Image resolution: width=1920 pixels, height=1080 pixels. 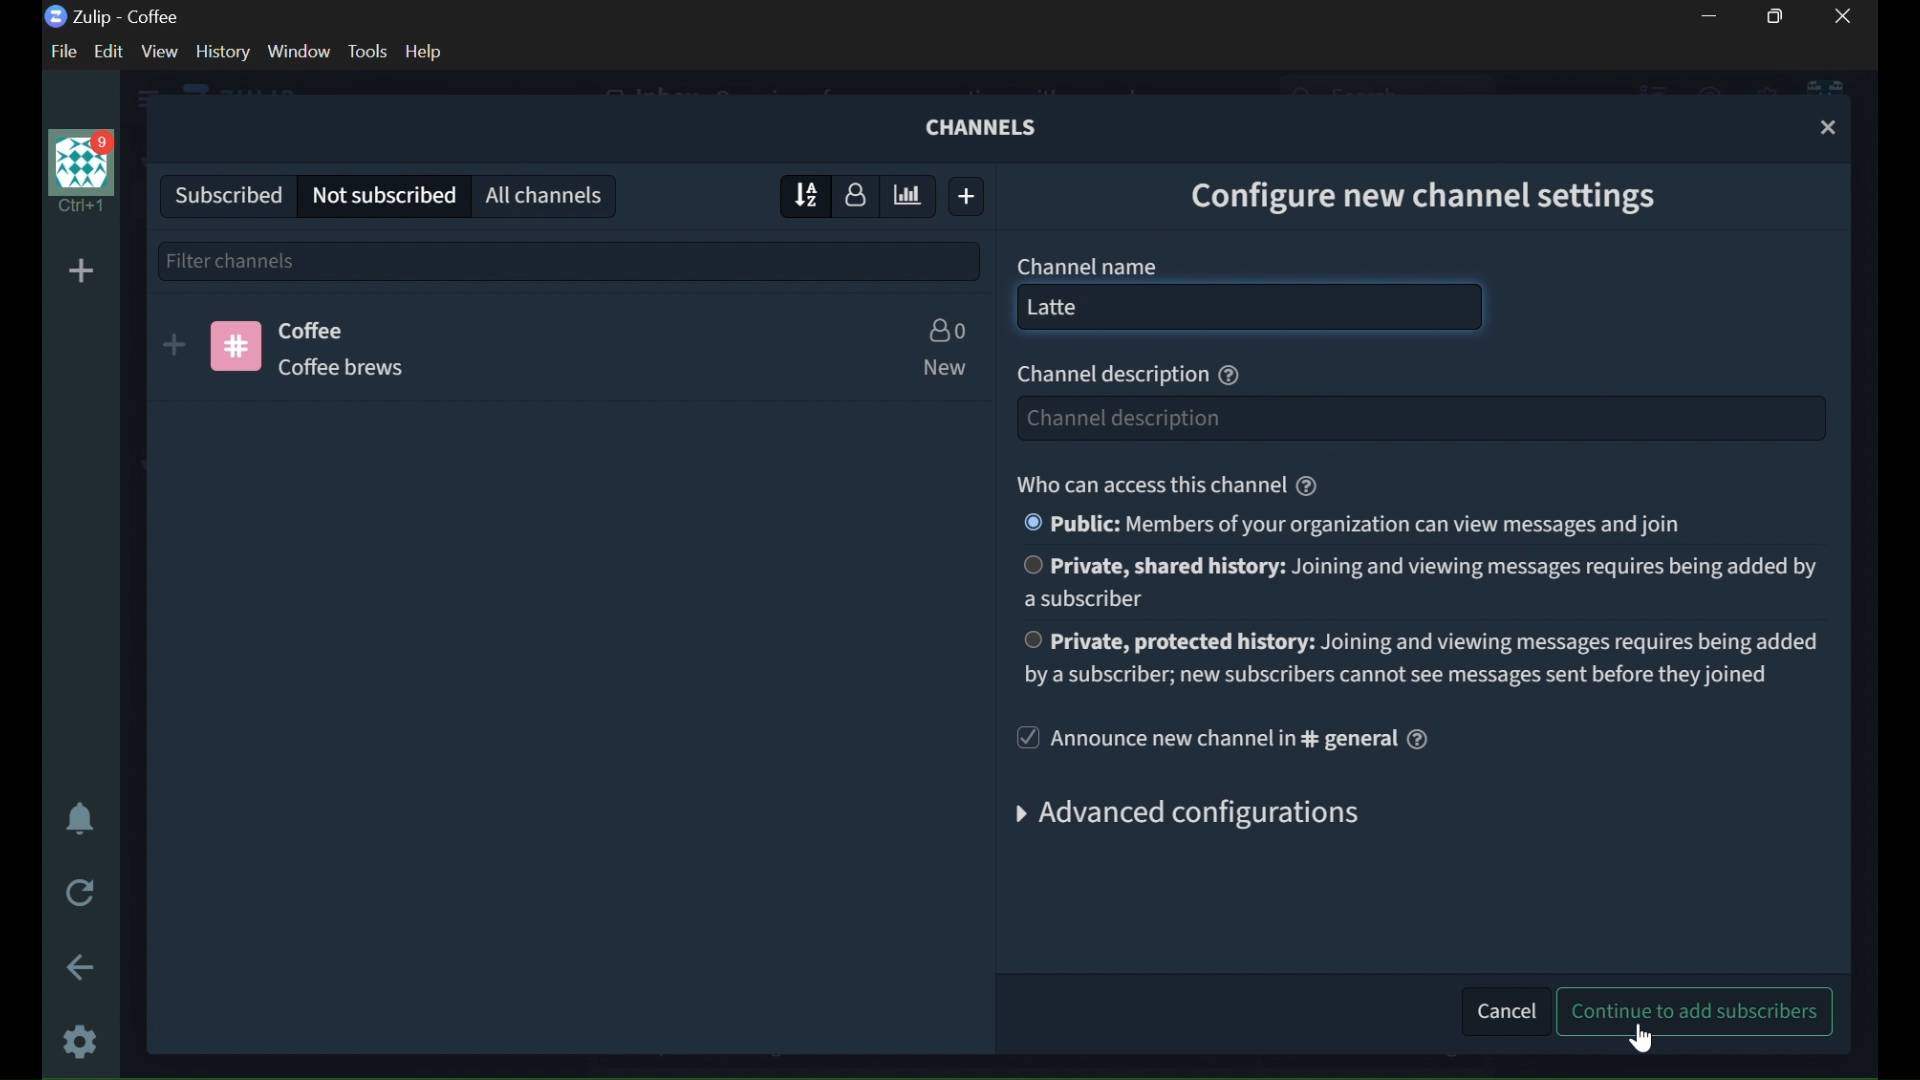 What do you see at coordinates (158, 52) in the screenshot?
I see `VIEW` at bounding box center [158, 52].